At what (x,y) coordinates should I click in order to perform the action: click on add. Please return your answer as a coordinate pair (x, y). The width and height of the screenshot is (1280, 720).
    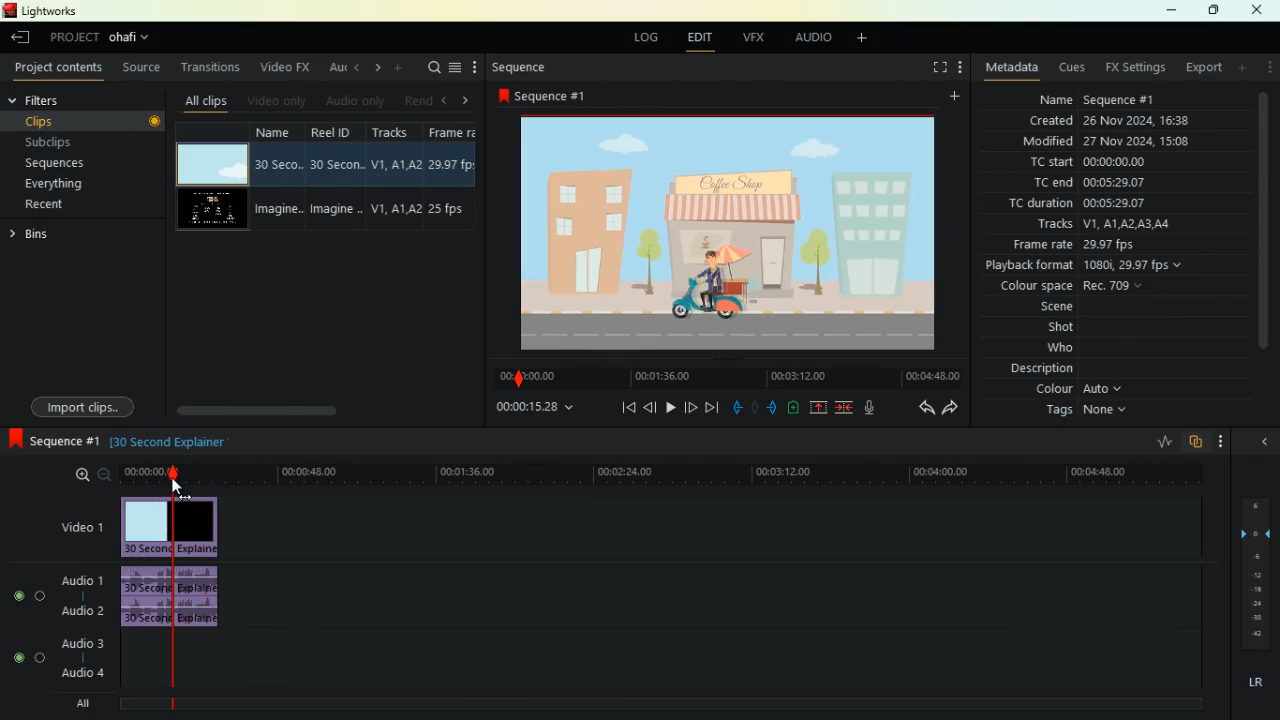
    Looking at the image, I should click on (1239, 67).